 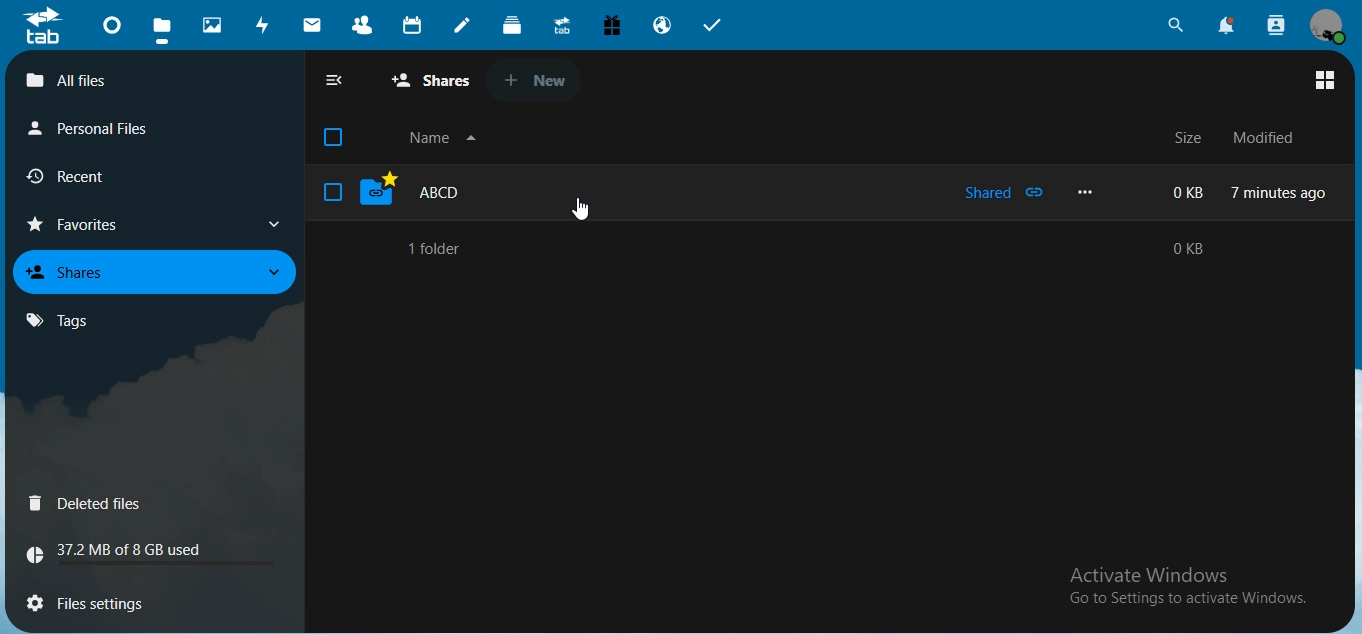 What do you see at coordinates (1201, 249) in the screenshot?
I see `0 kb` at bounding box center [1201, 249].